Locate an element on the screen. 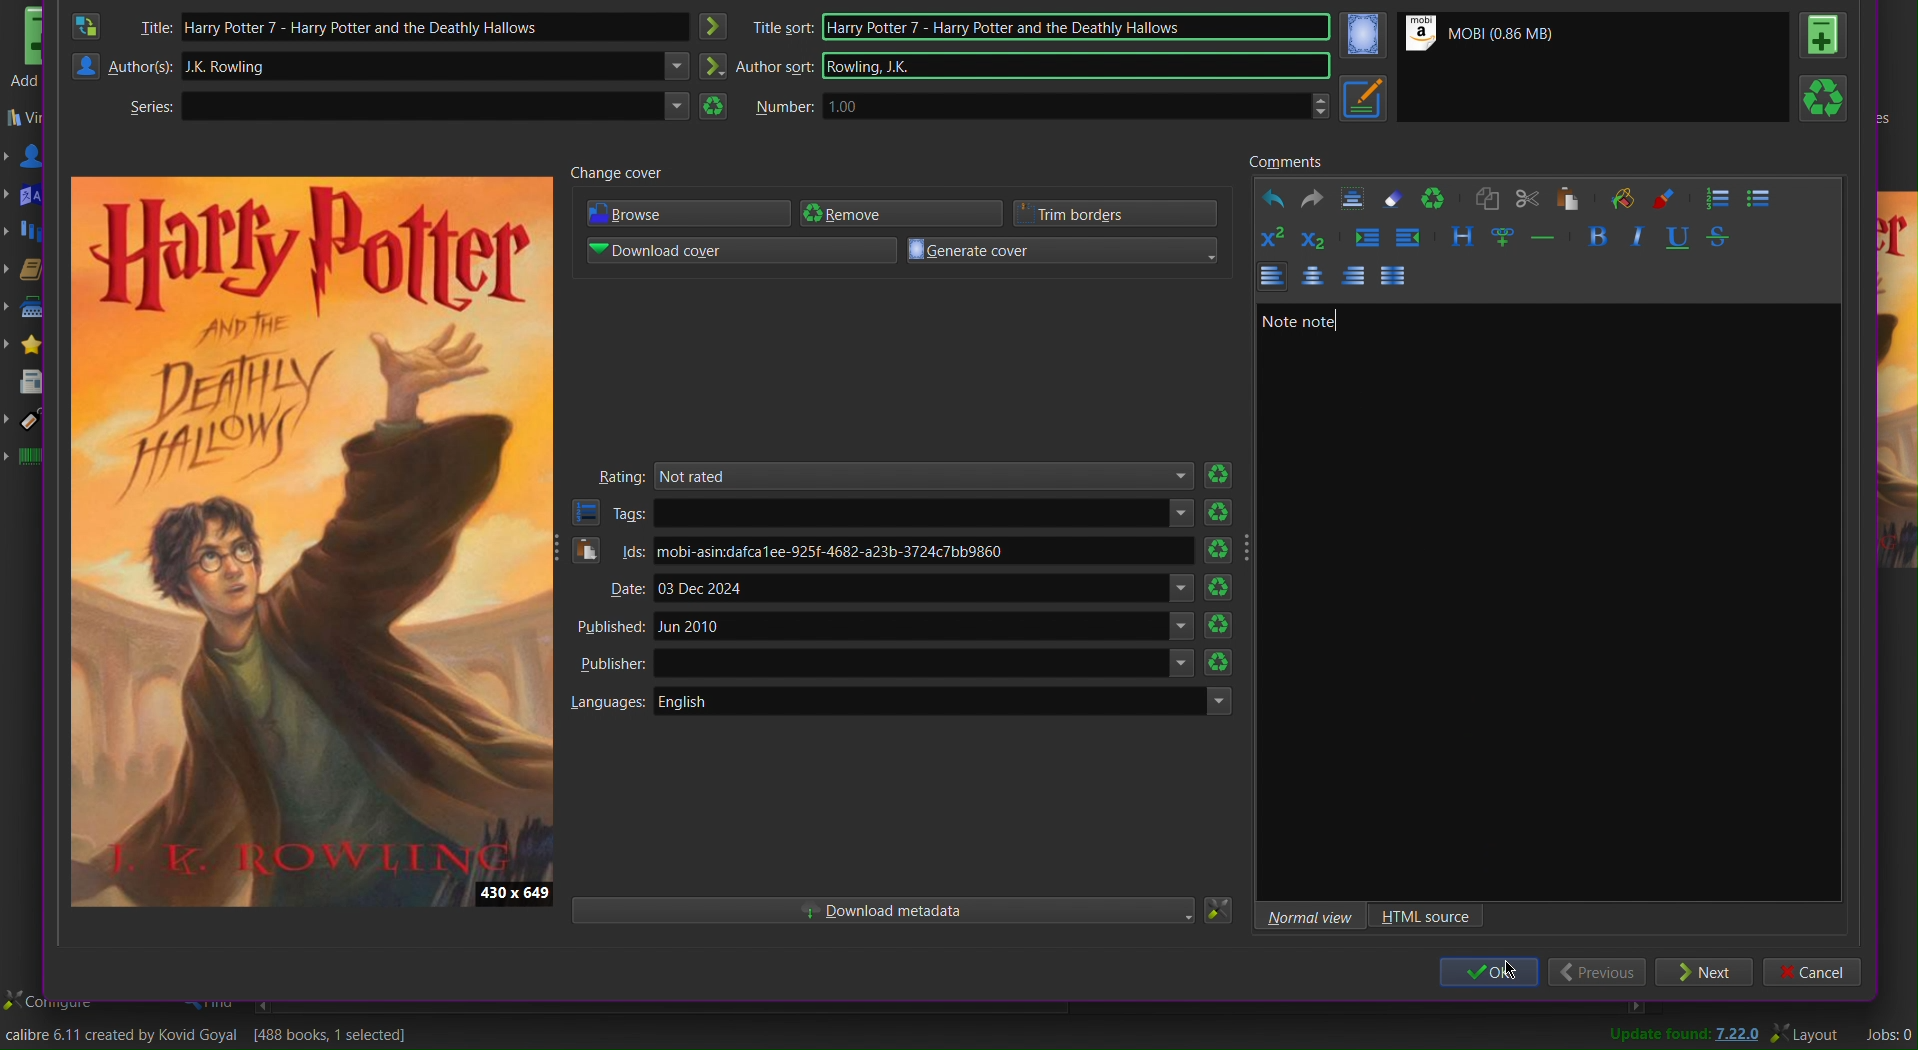 The height and width of the screenshot is (1050, 1918). refresh is located at coordinates (1218, 585).